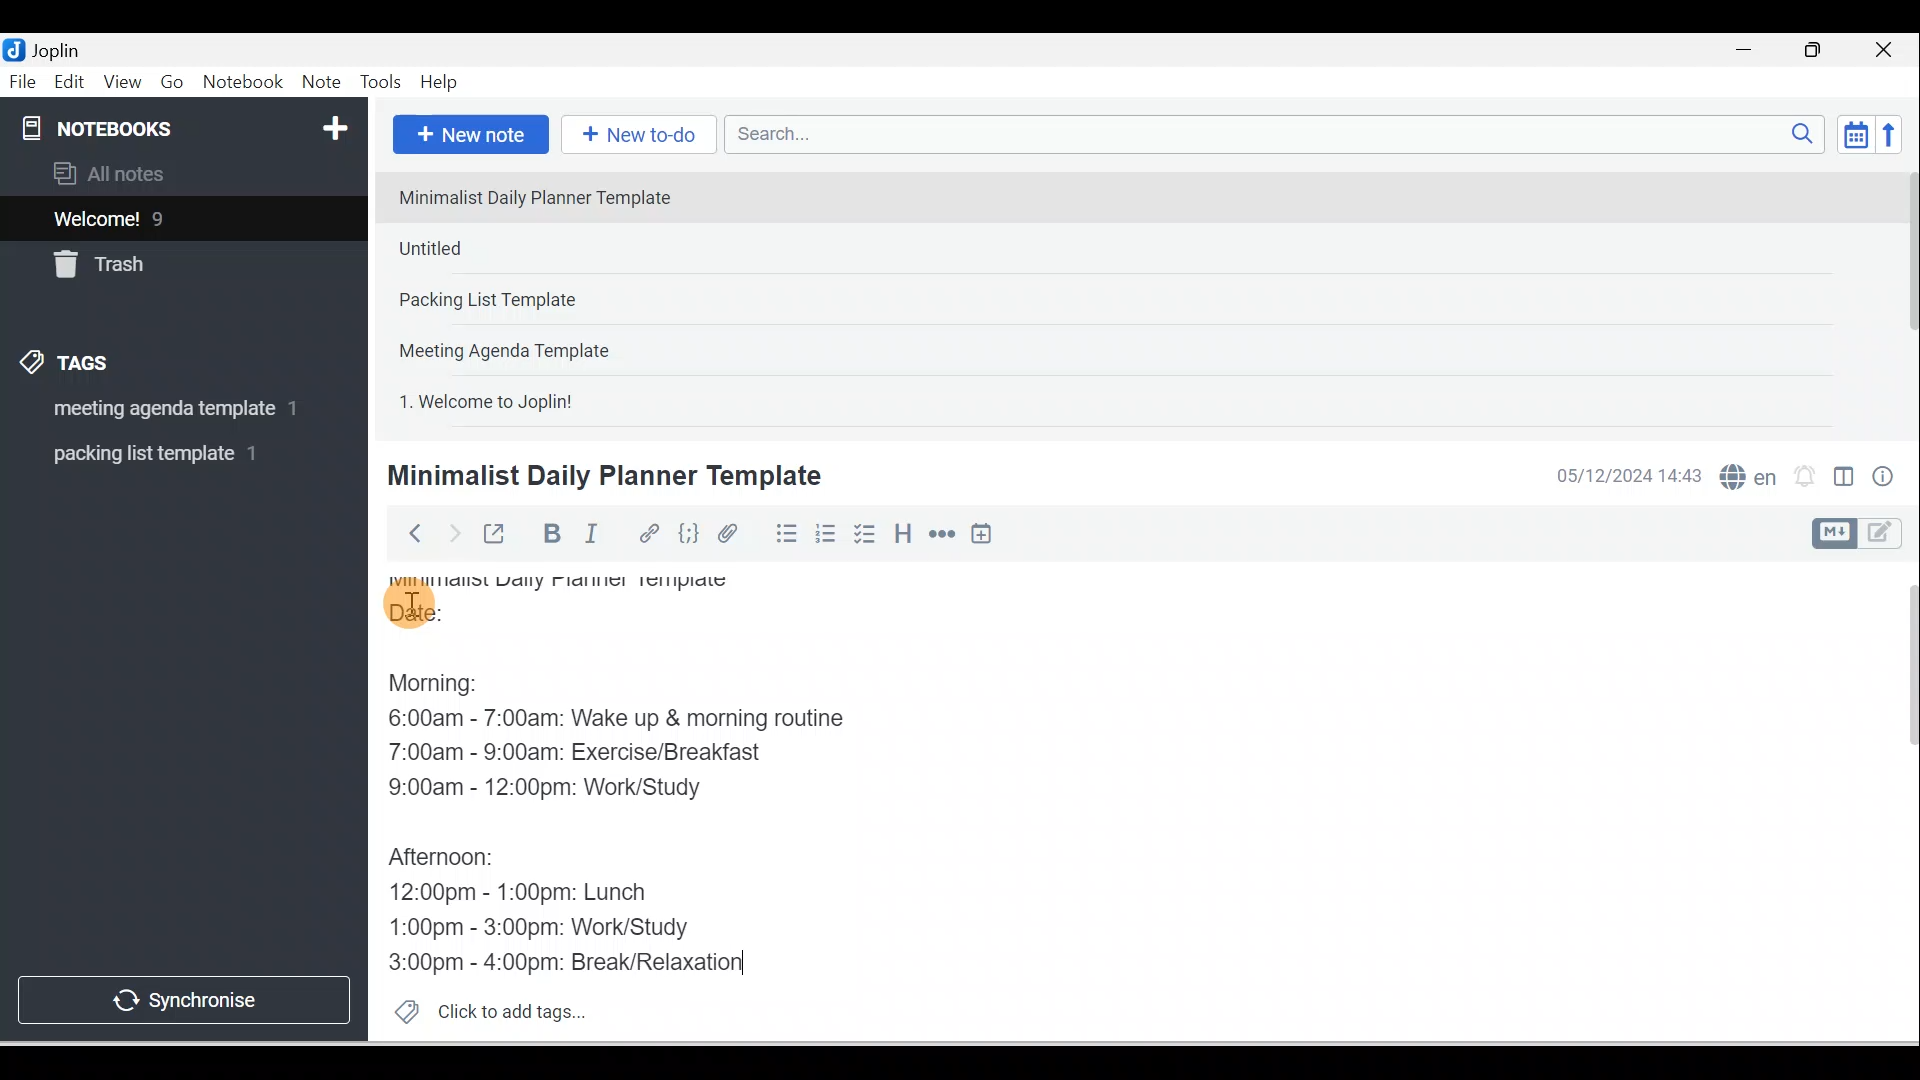  Describe the element at coordinates (944, 534) in the screenshot. I see `Horizontal rule` at that location.